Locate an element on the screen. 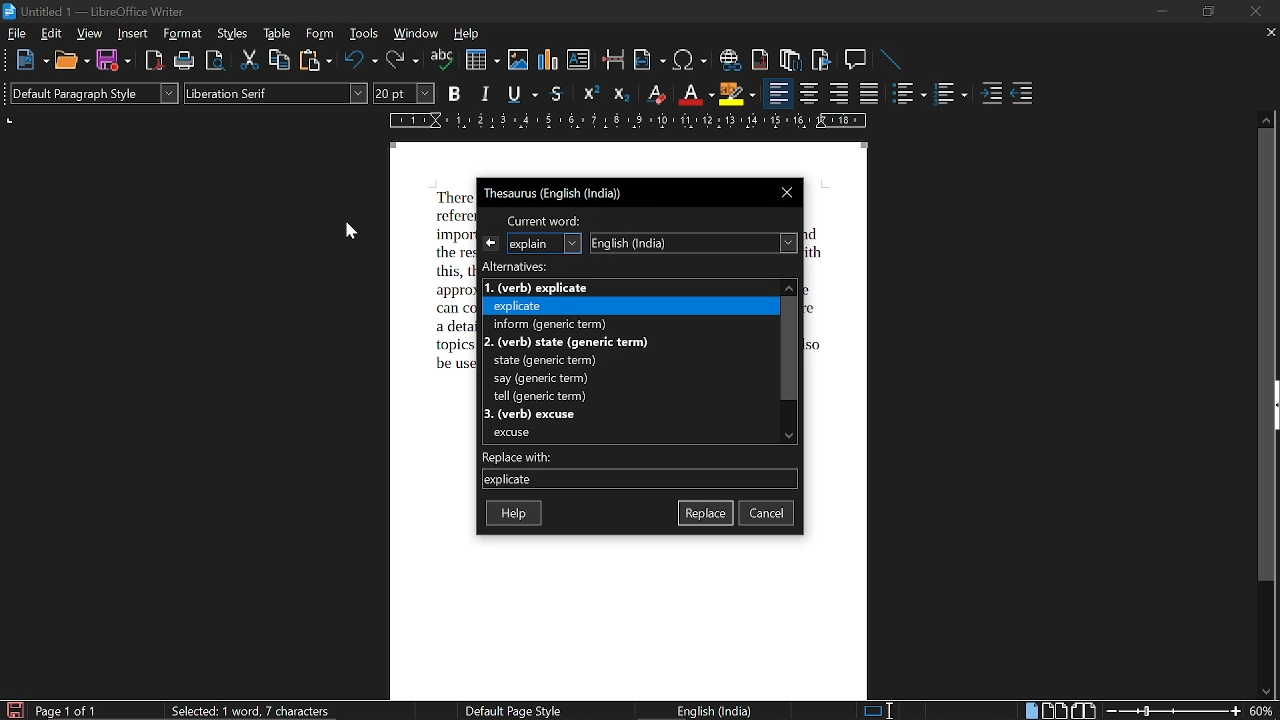 The height and width of the screenshot is (720, 1280). previous is located at coordinates (491, 244).